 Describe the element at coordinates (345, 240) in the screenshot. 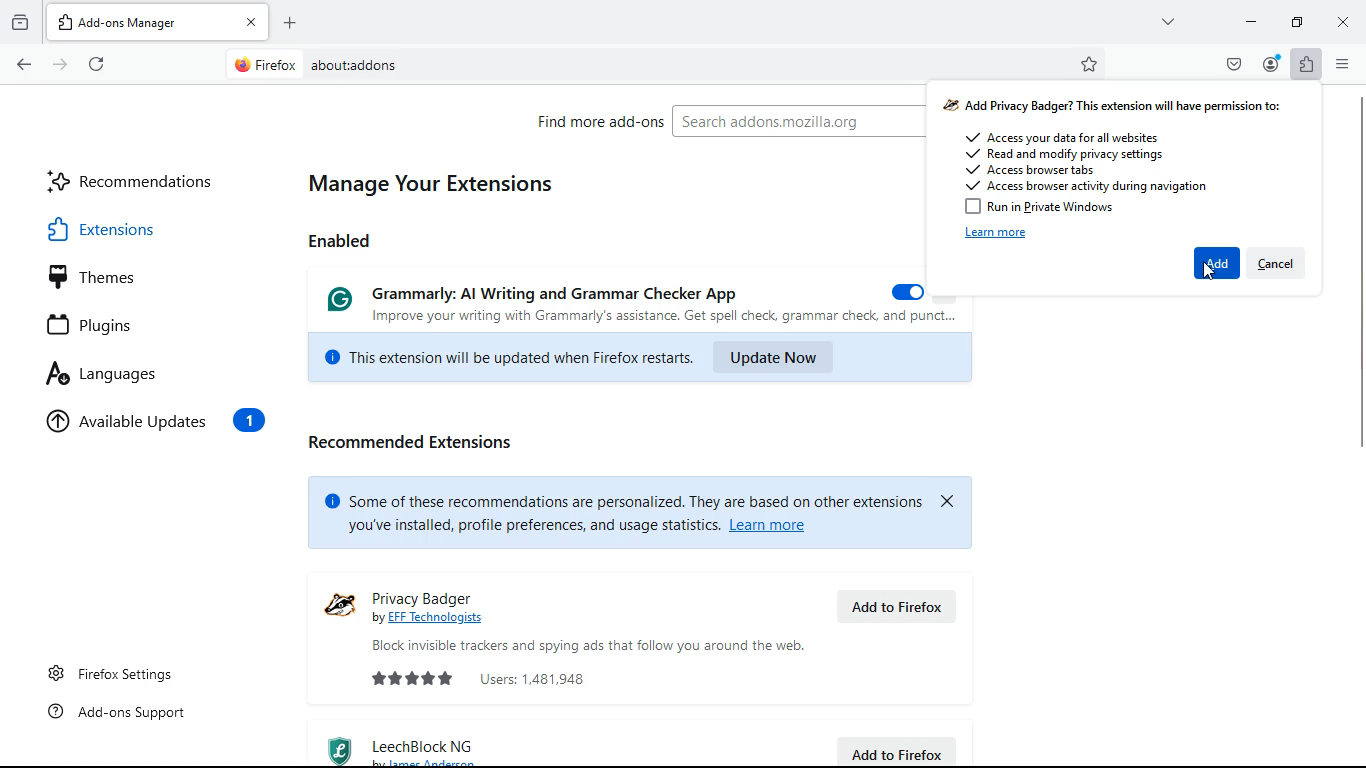

I see `enabled` at that location.